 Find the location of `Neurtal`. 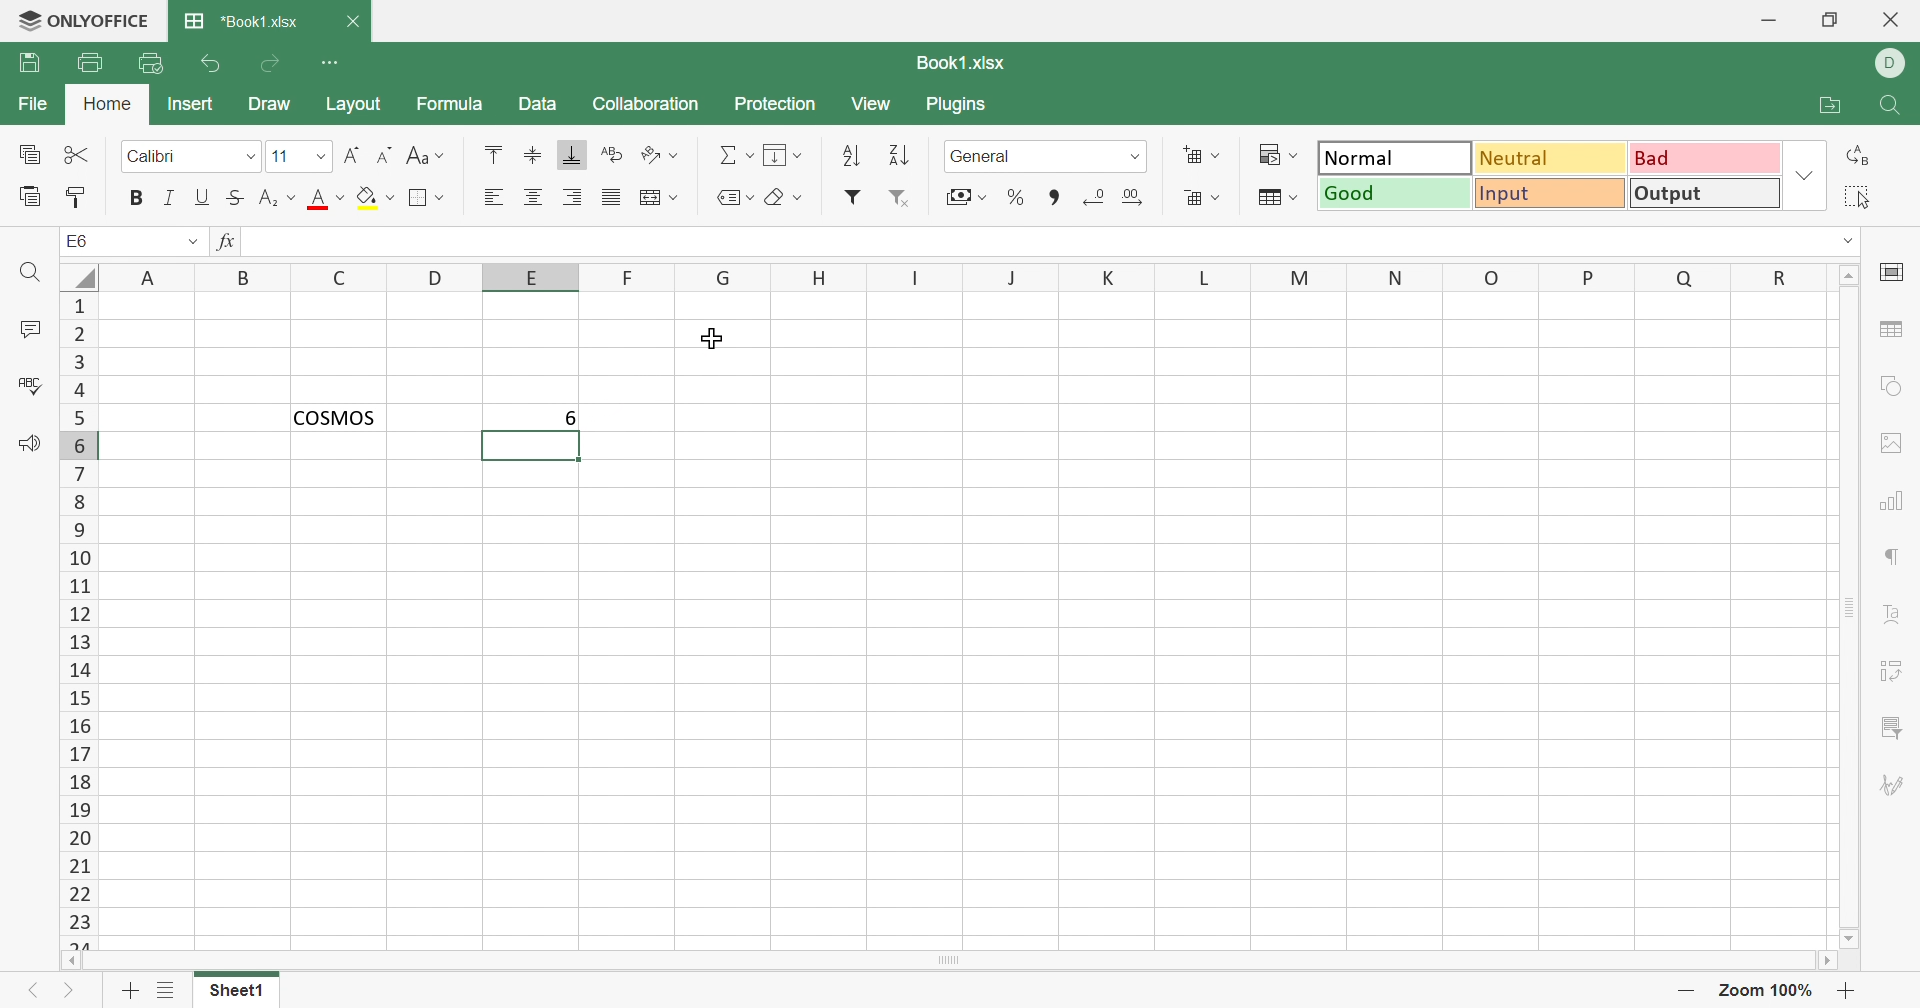

Neurtal is located at coordinates (1552, 160).